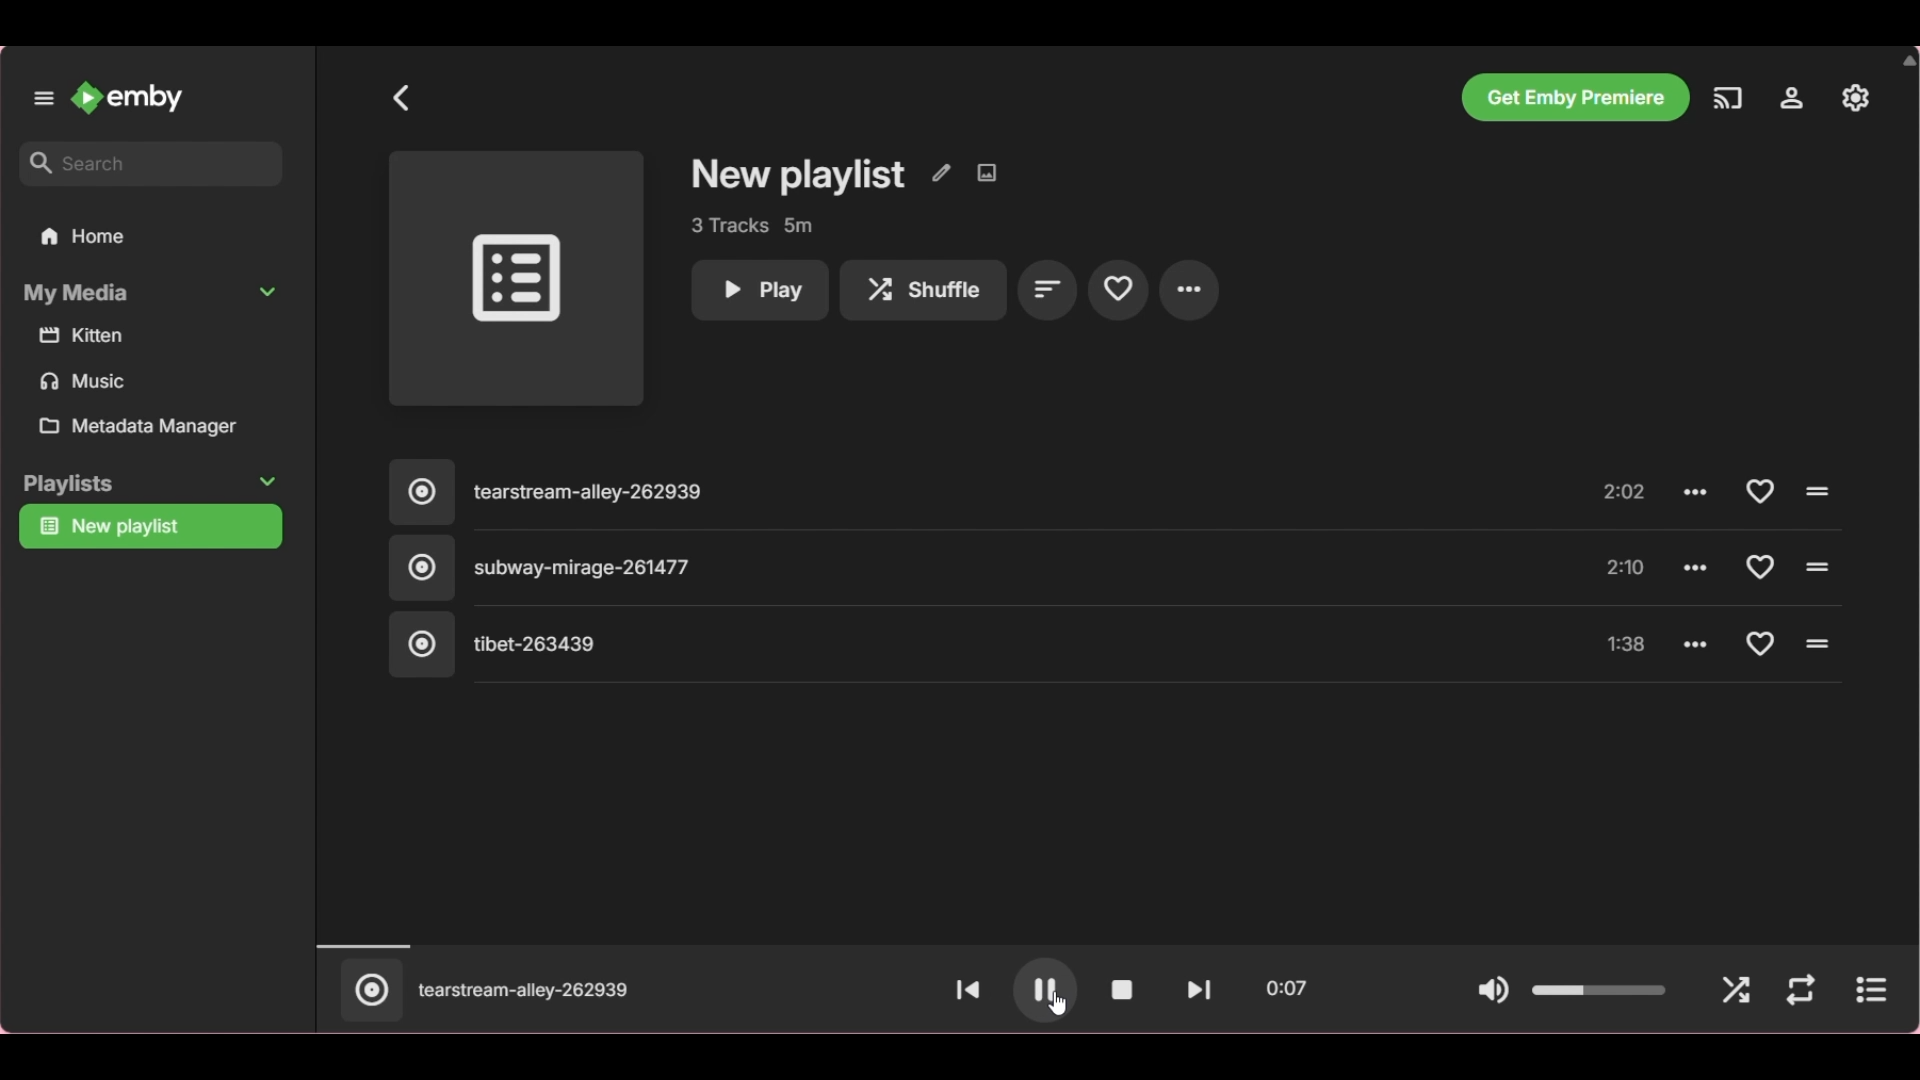 This screenshot has height=1080, width=1920. What do you see at coordinates (1627, 494) in the screenshot?
I see `Music length of song` at bounding box center [1627, 494].